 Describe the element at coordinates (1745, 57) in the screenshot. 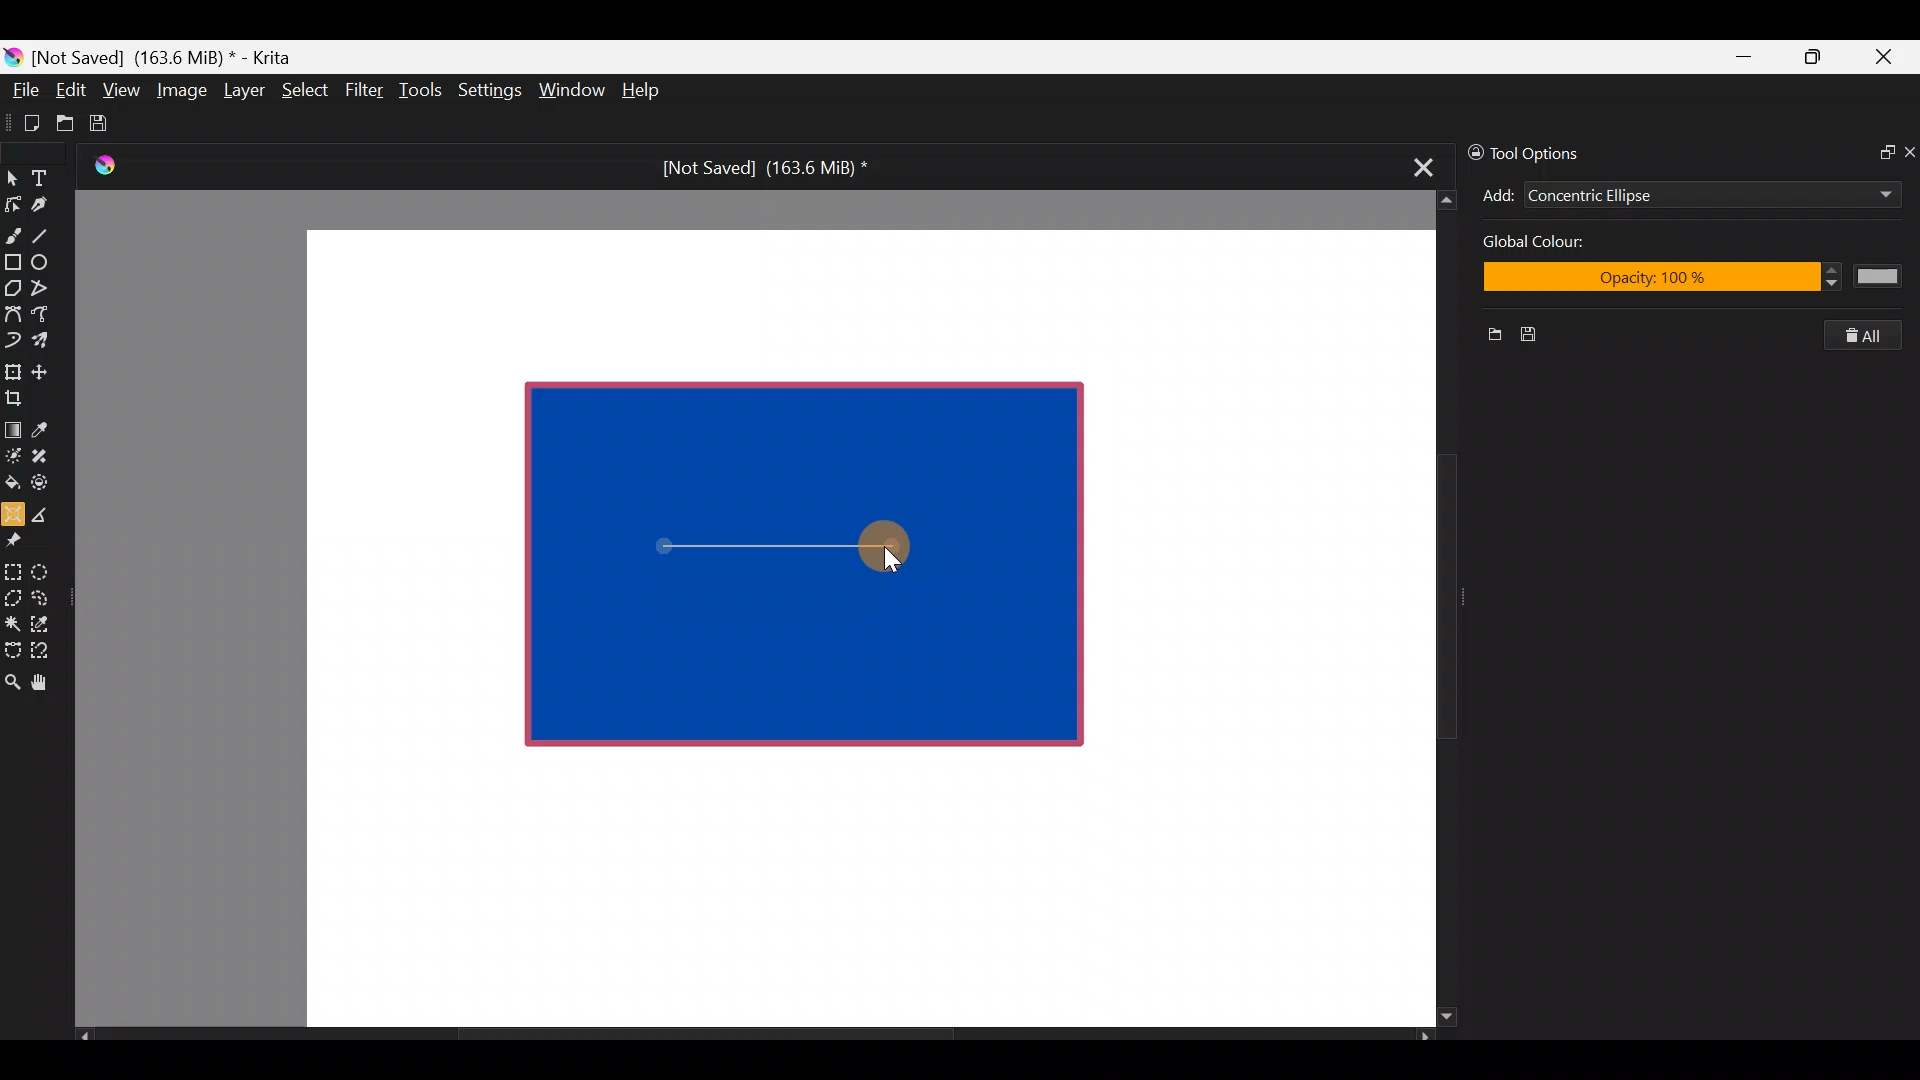

I see `Minimize` at that location.